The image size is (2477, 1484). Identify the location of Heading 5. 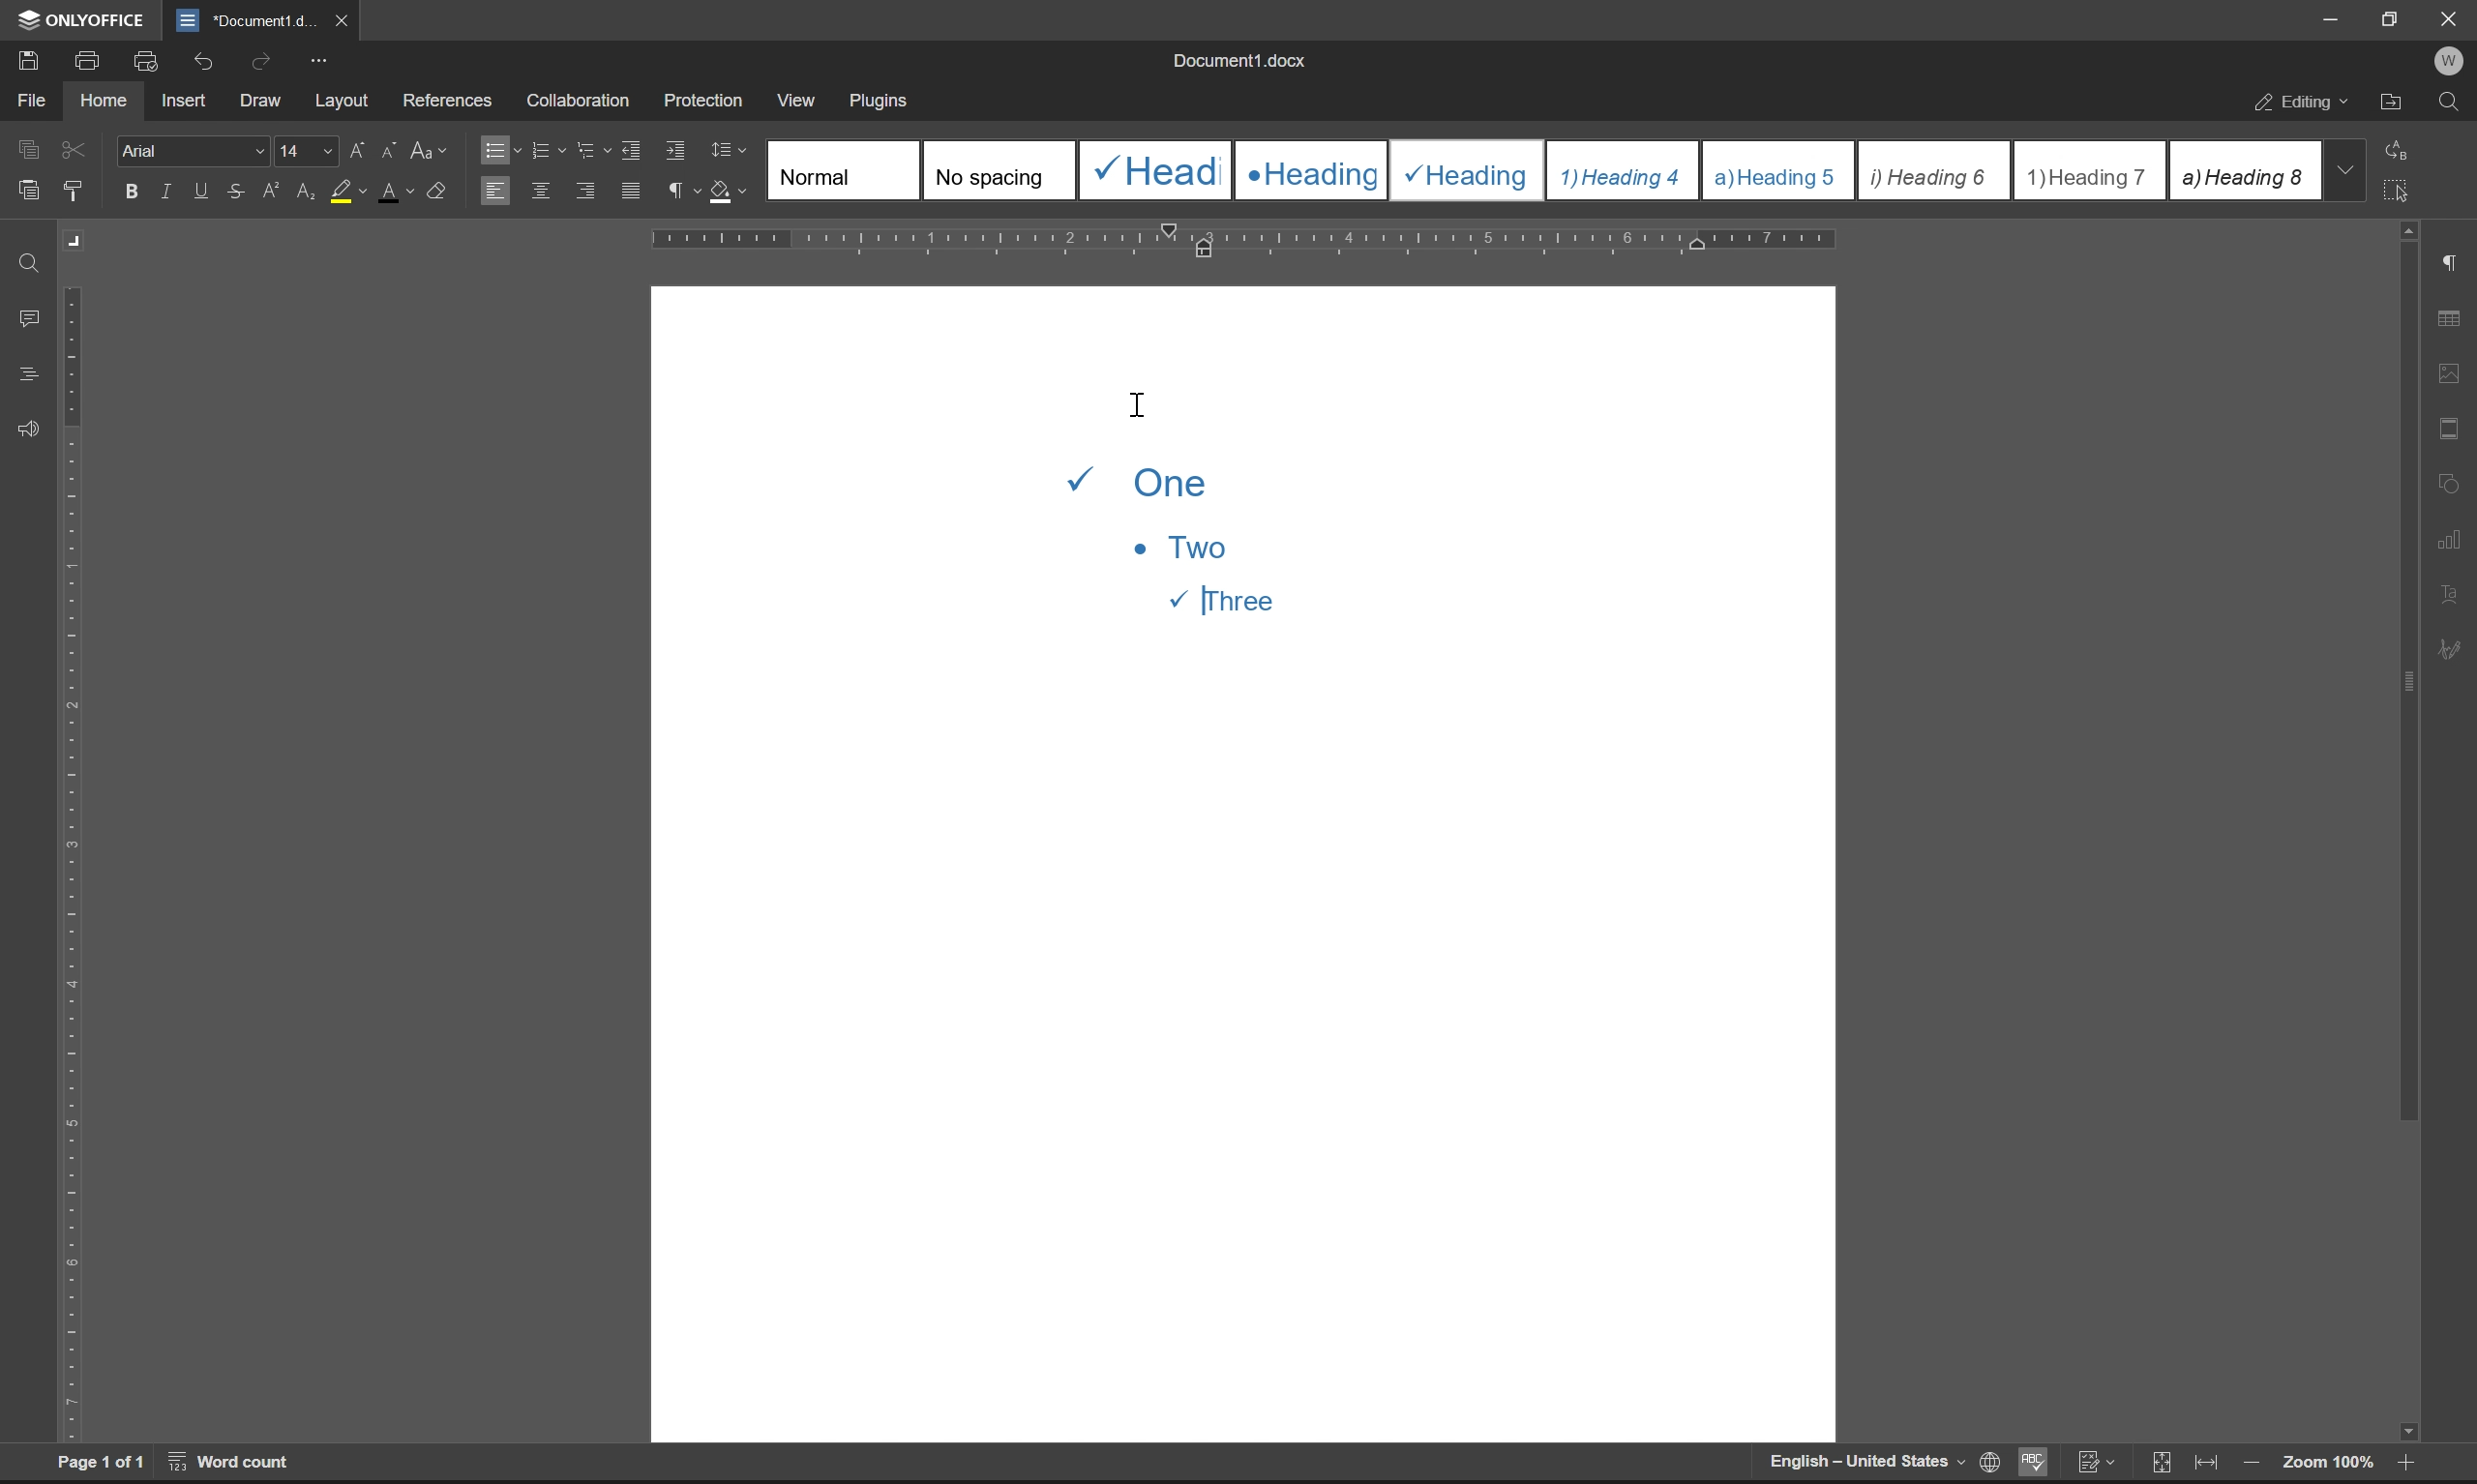
(1779, 170).